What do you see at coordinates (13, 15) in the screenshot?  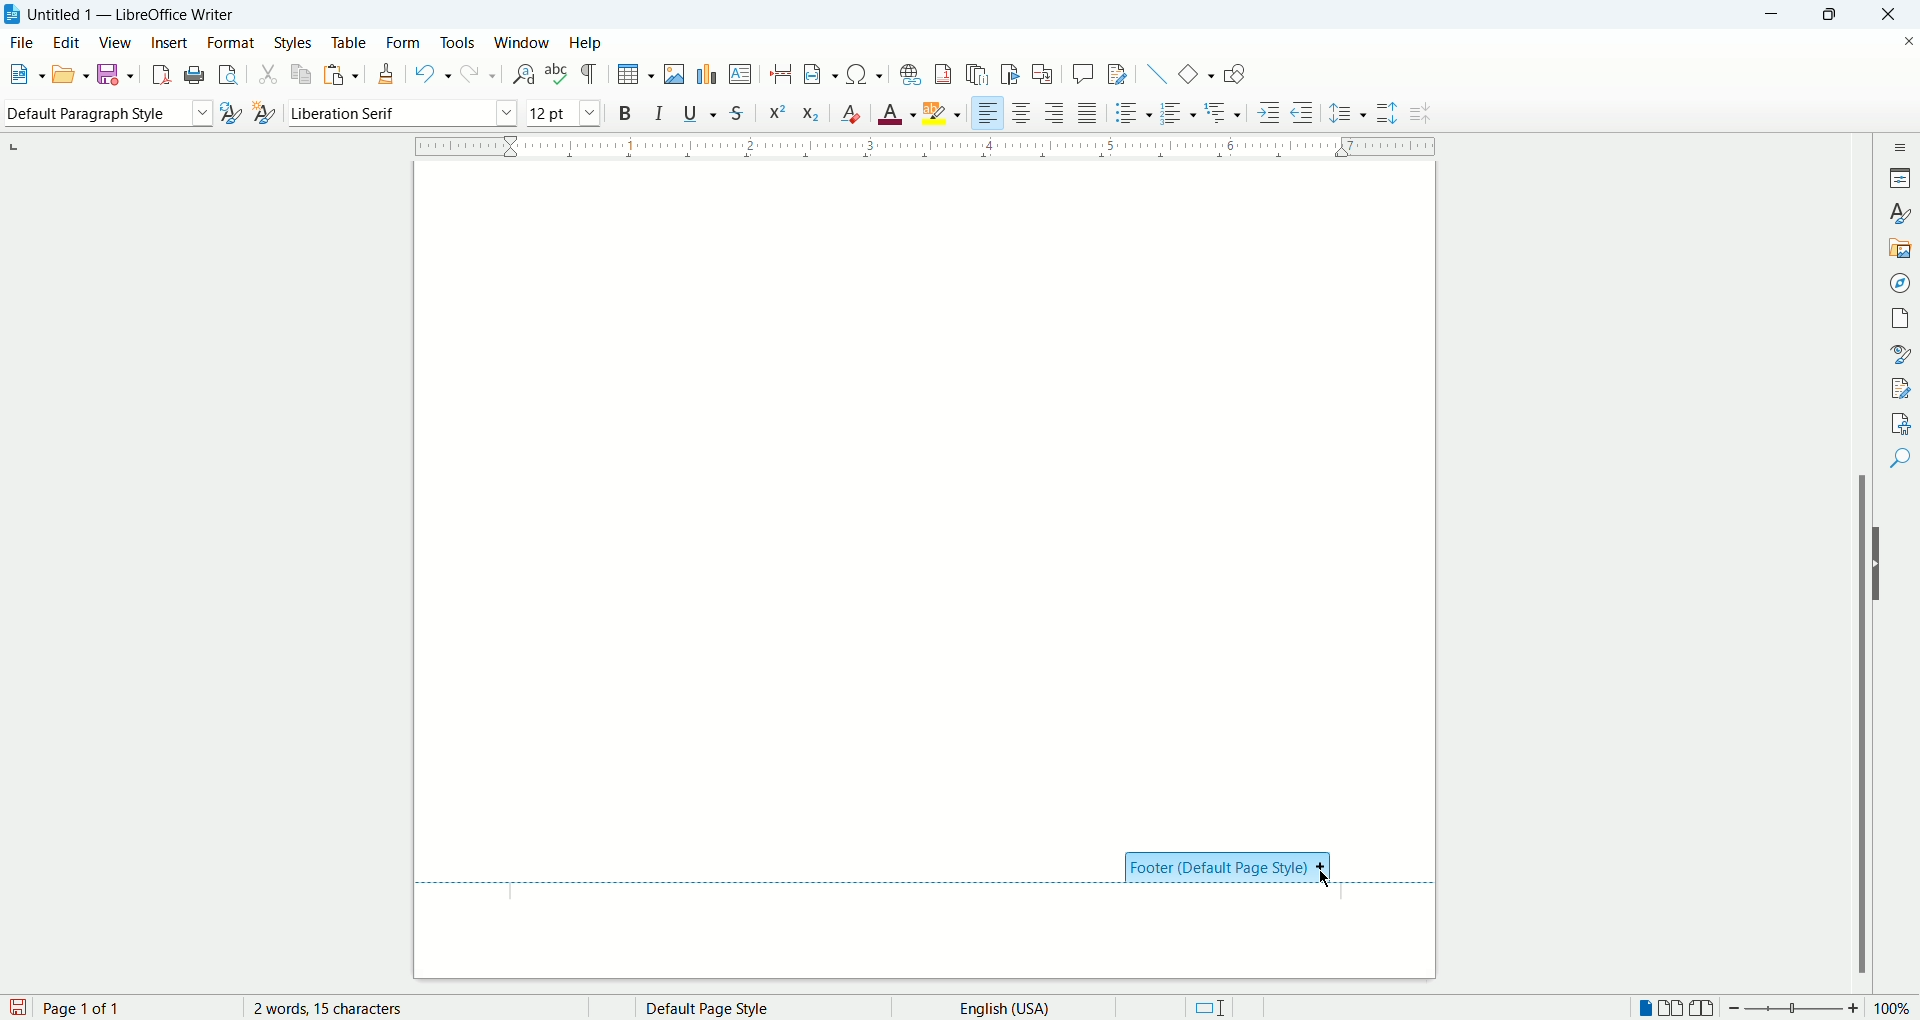 I see `application icon` at bounding box center [13, 15].